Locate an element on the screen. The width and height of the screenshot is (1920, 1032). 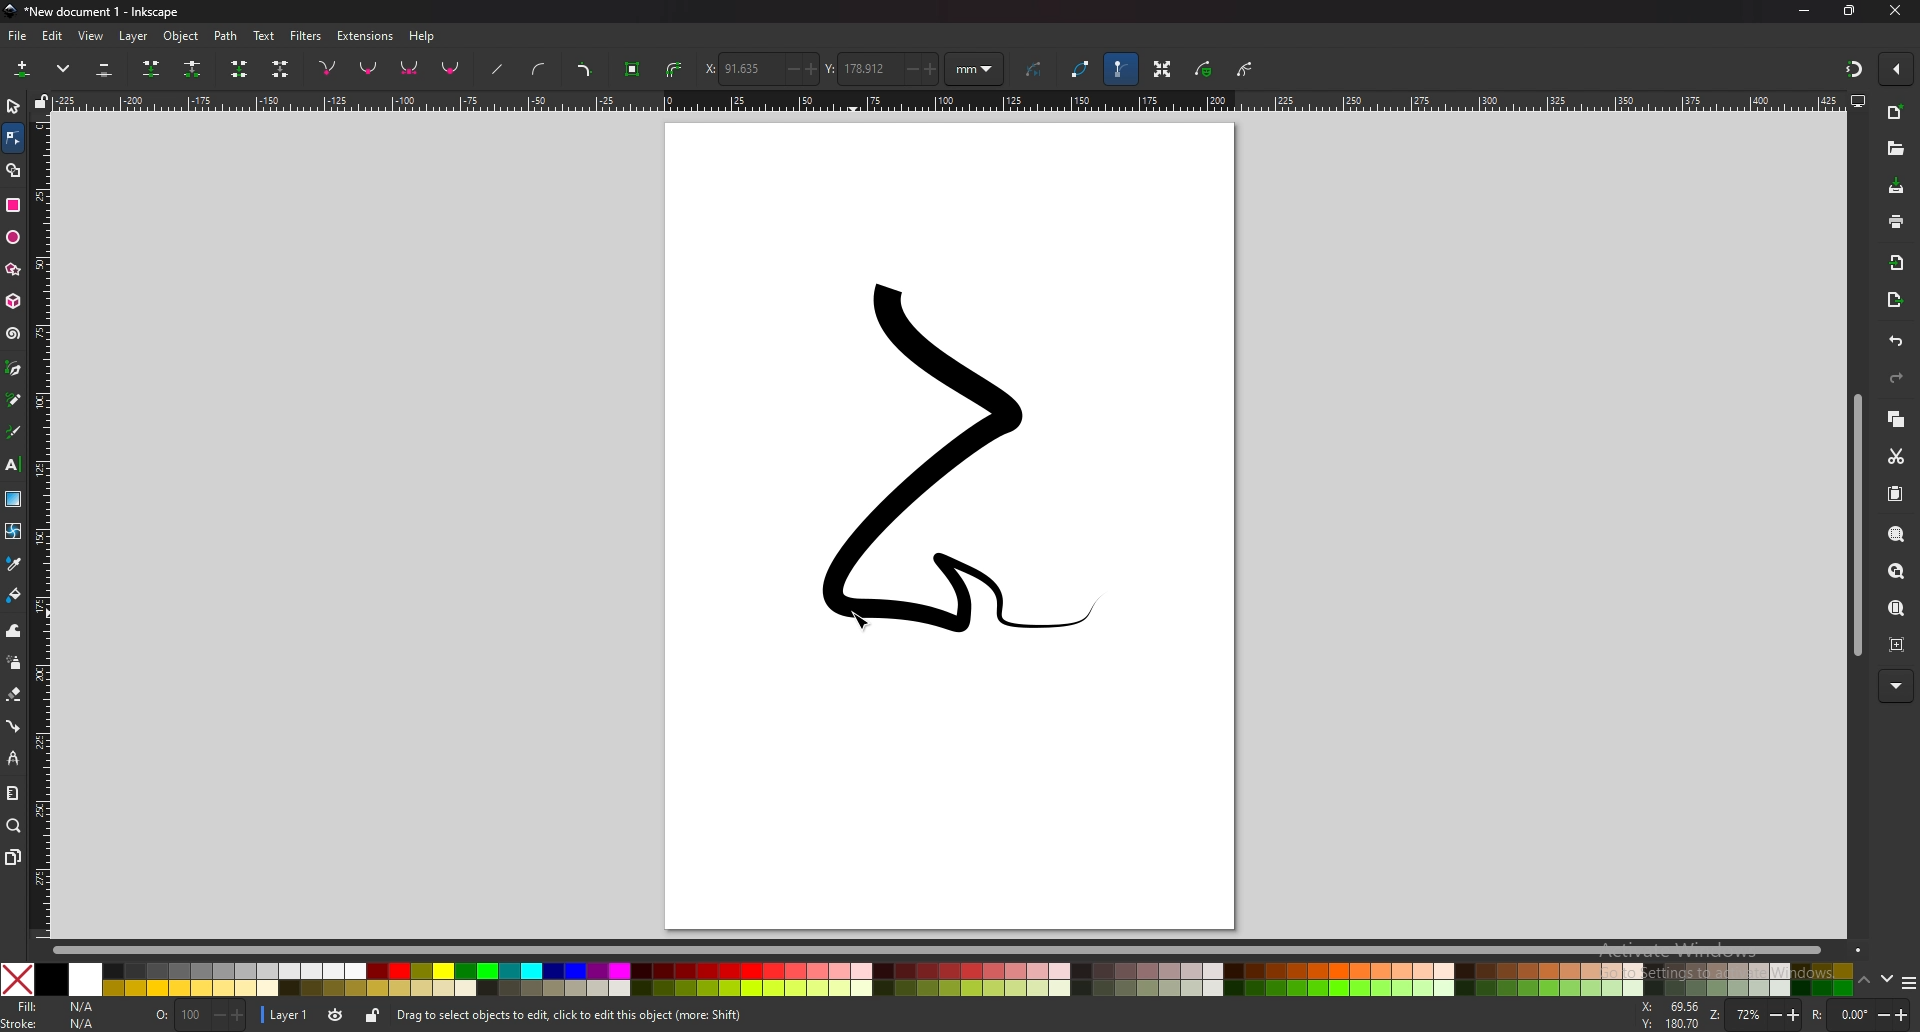
zoom page is located at coordinates (1897, 607).